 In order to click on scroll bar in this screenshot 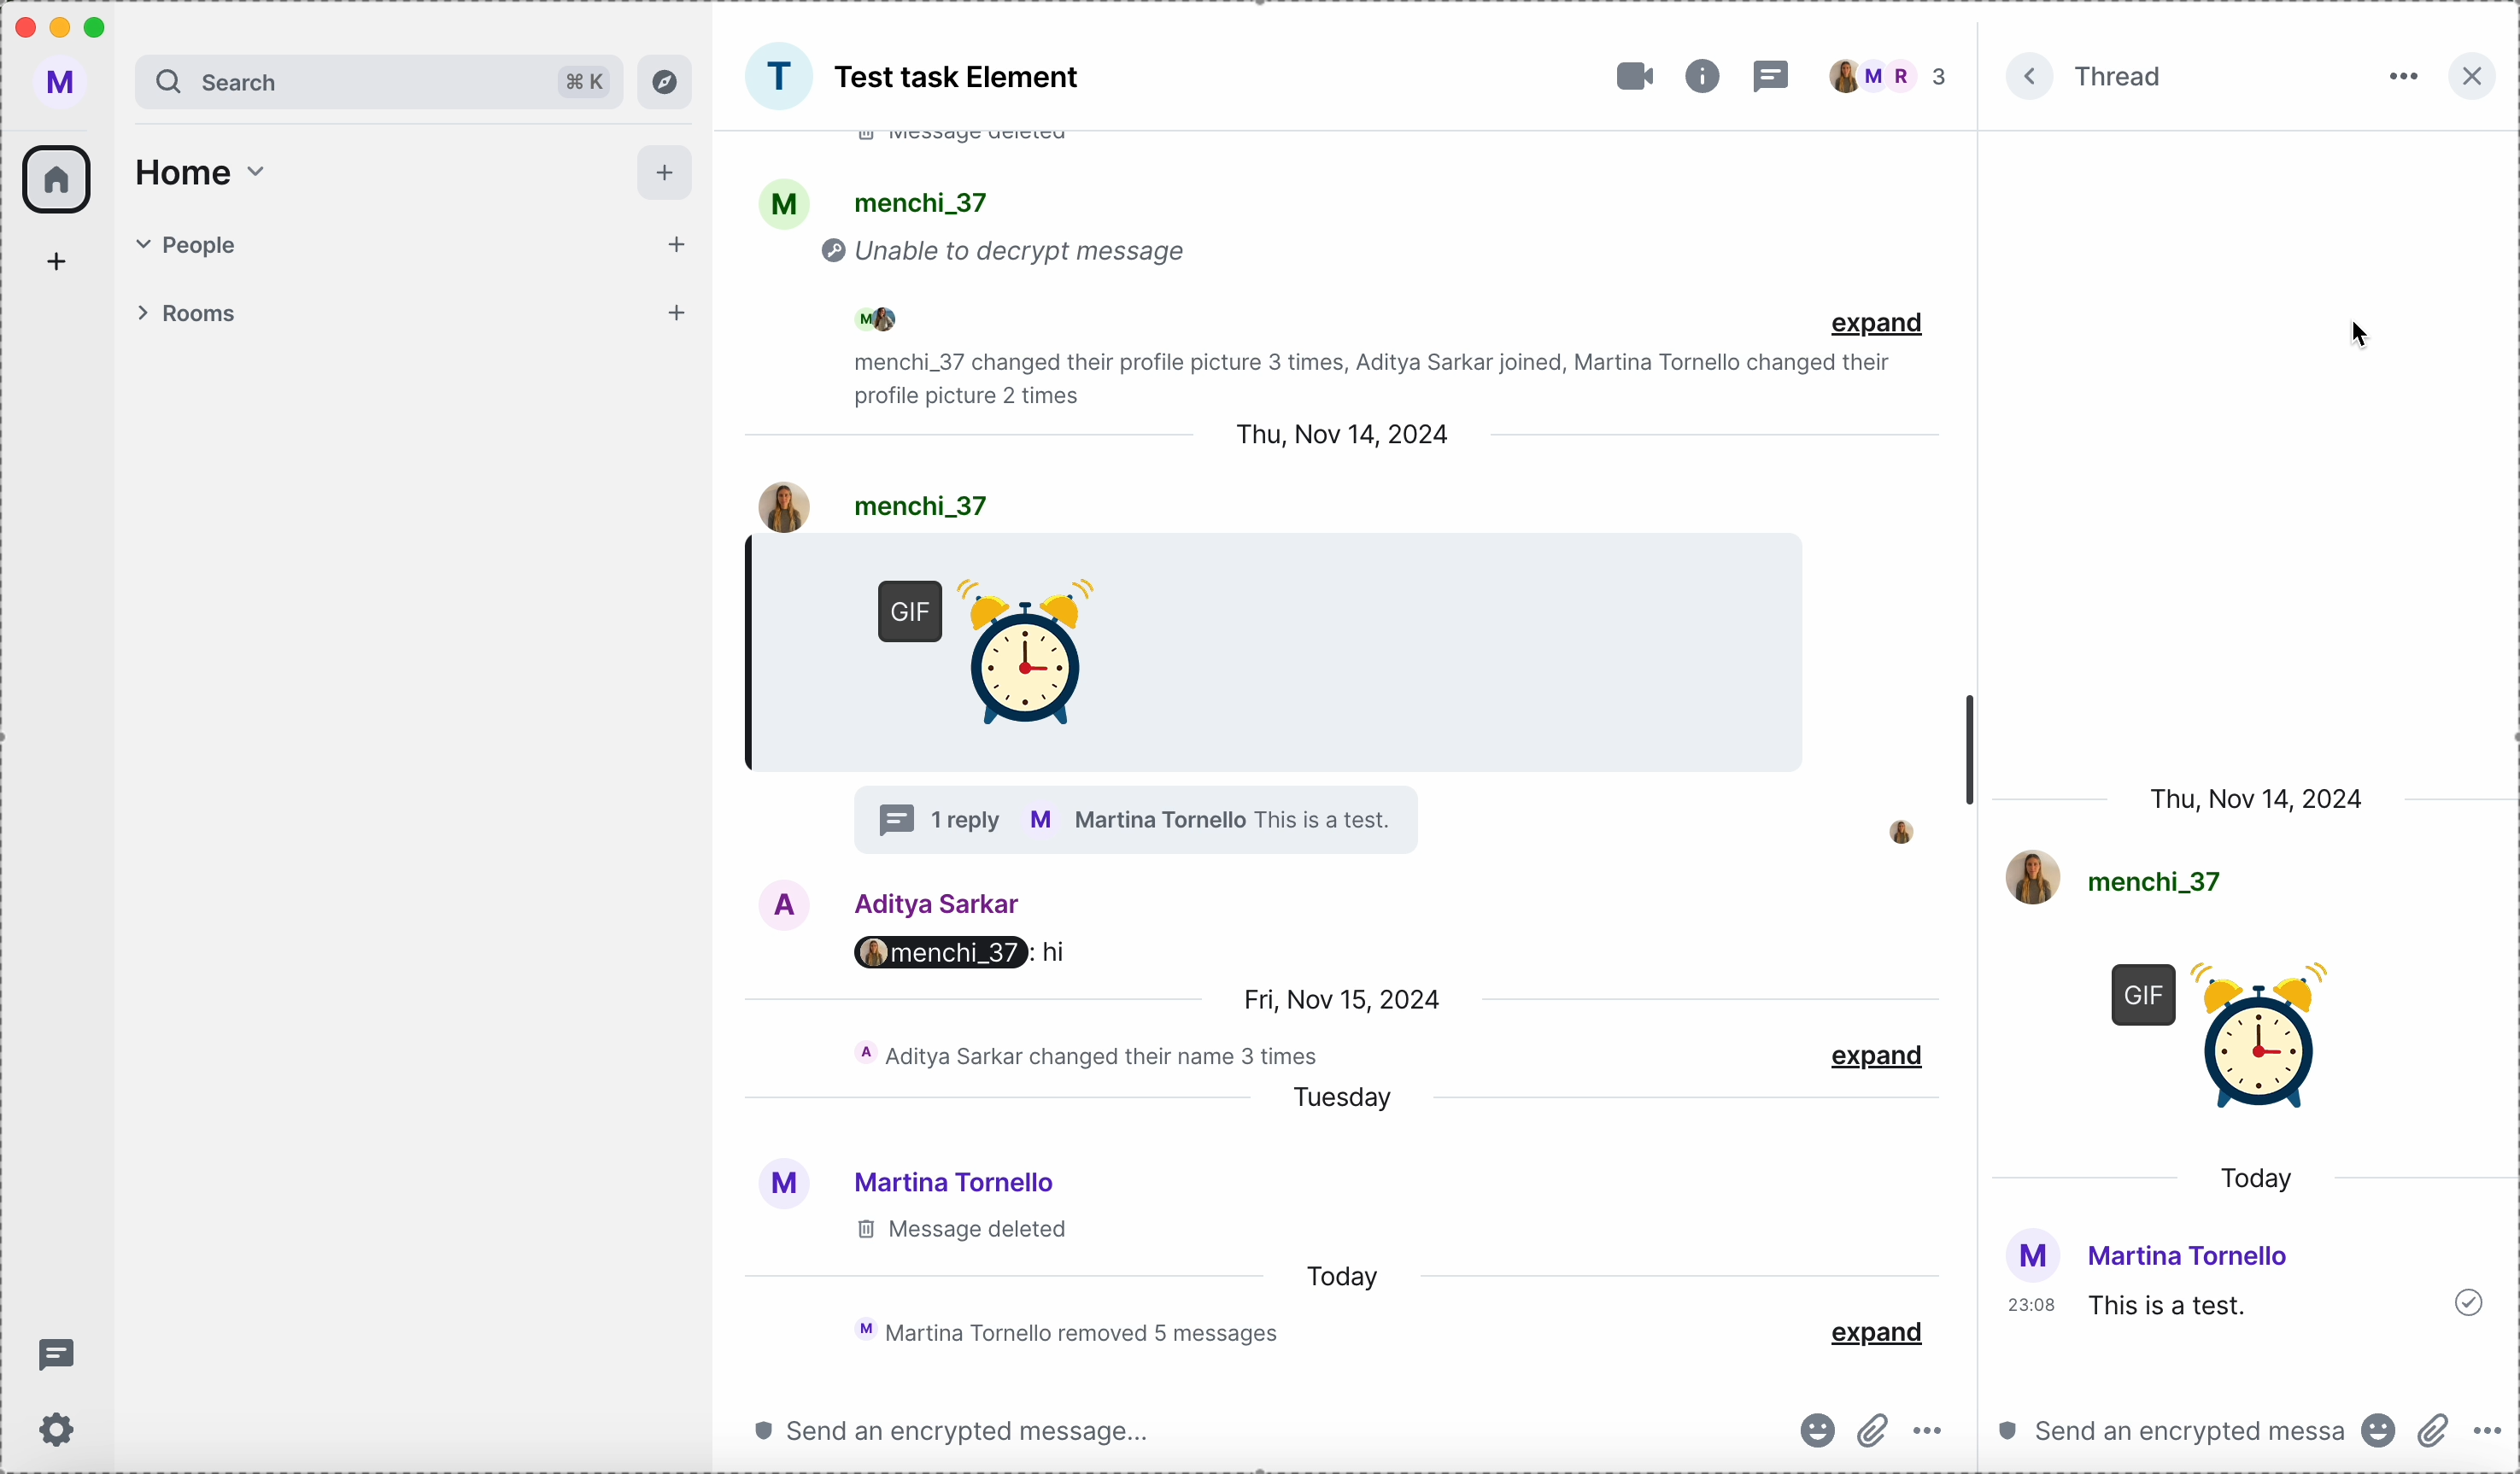, I will do `click(1970, 756)`.